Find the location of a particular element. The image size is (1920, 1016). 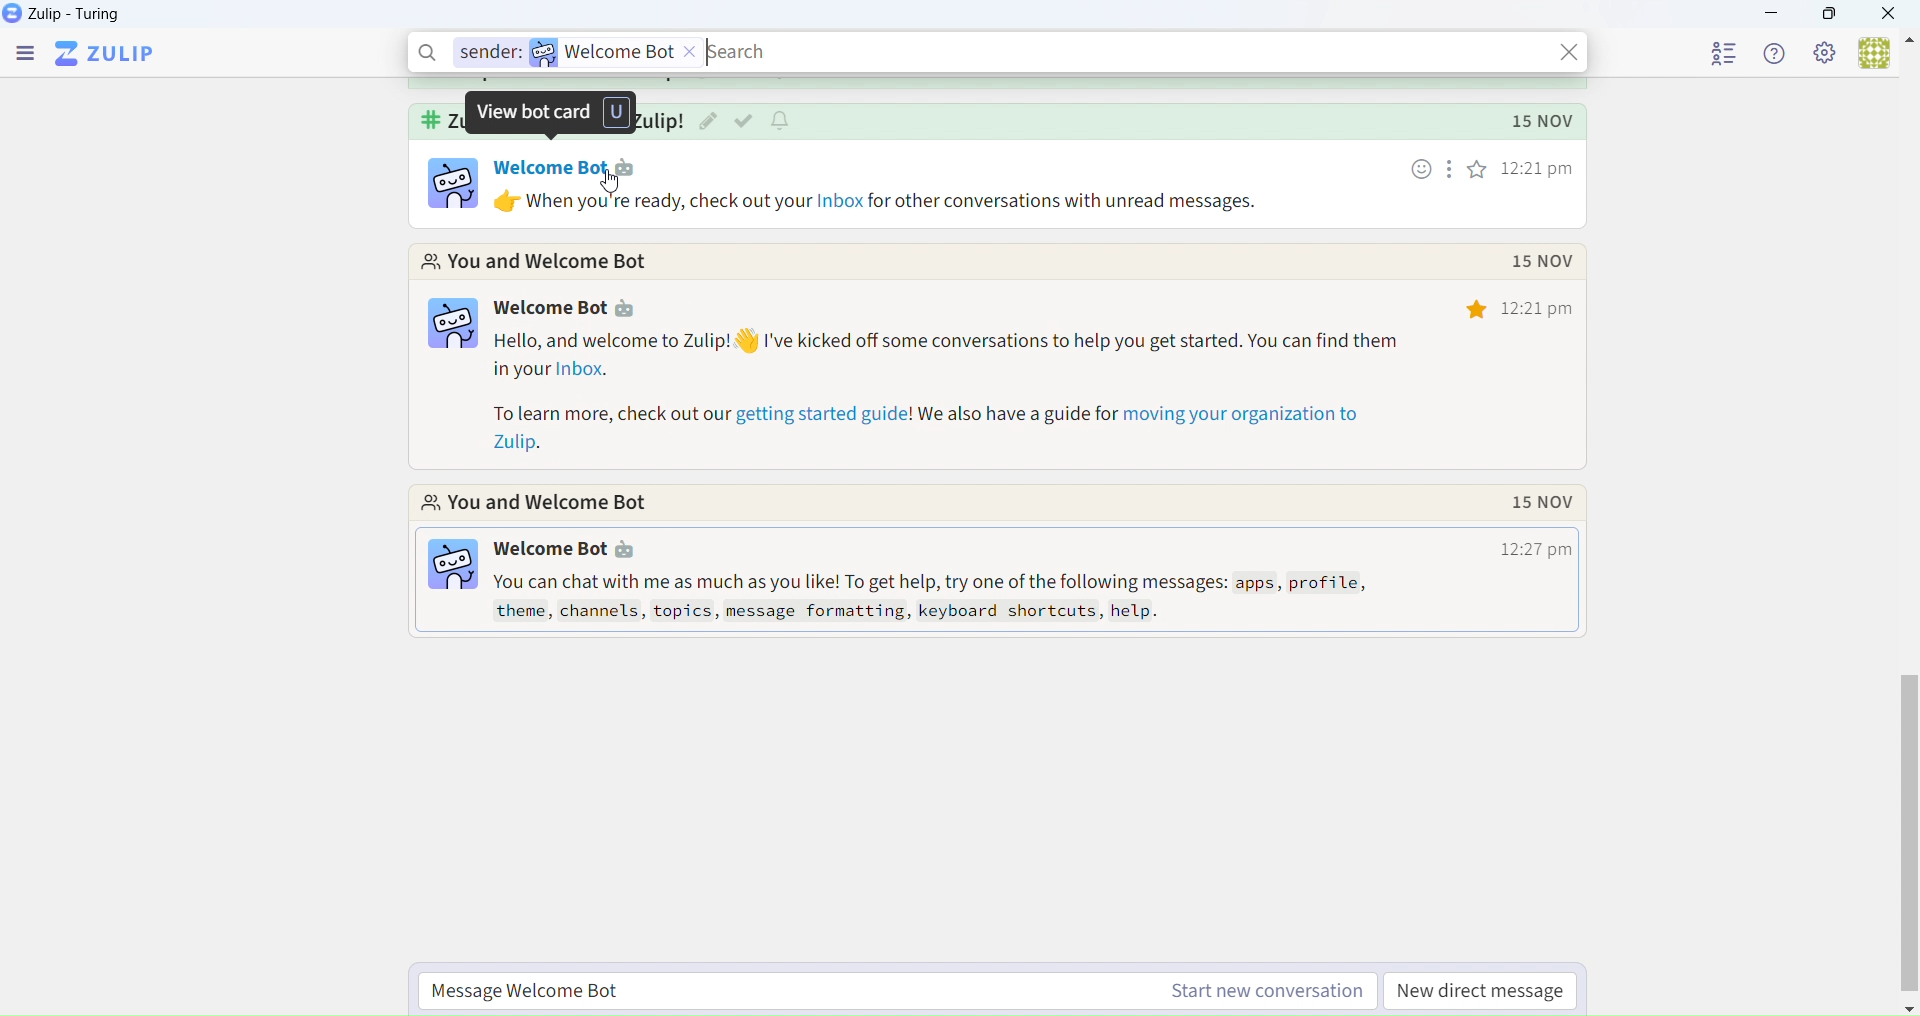

15 NOV is located at coordinates (1537, 262).